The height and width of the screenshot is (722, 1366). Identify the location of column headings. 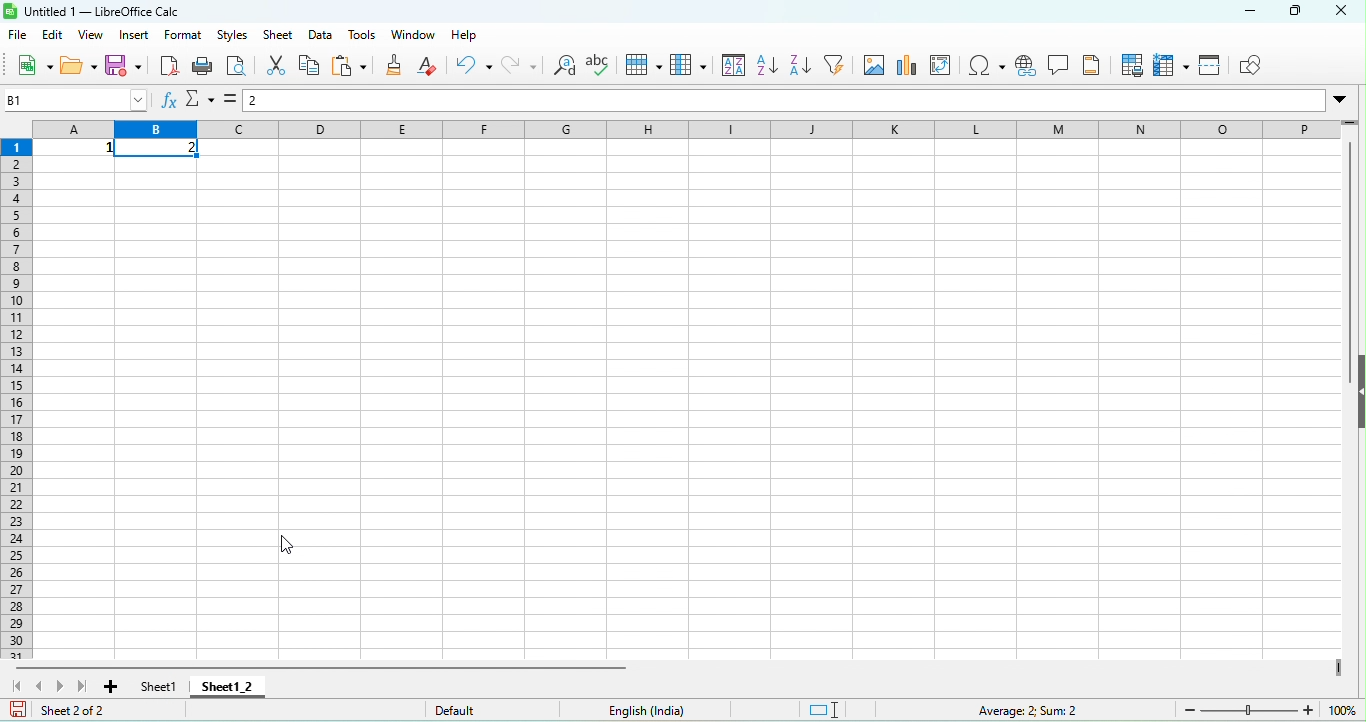
(685, 128).